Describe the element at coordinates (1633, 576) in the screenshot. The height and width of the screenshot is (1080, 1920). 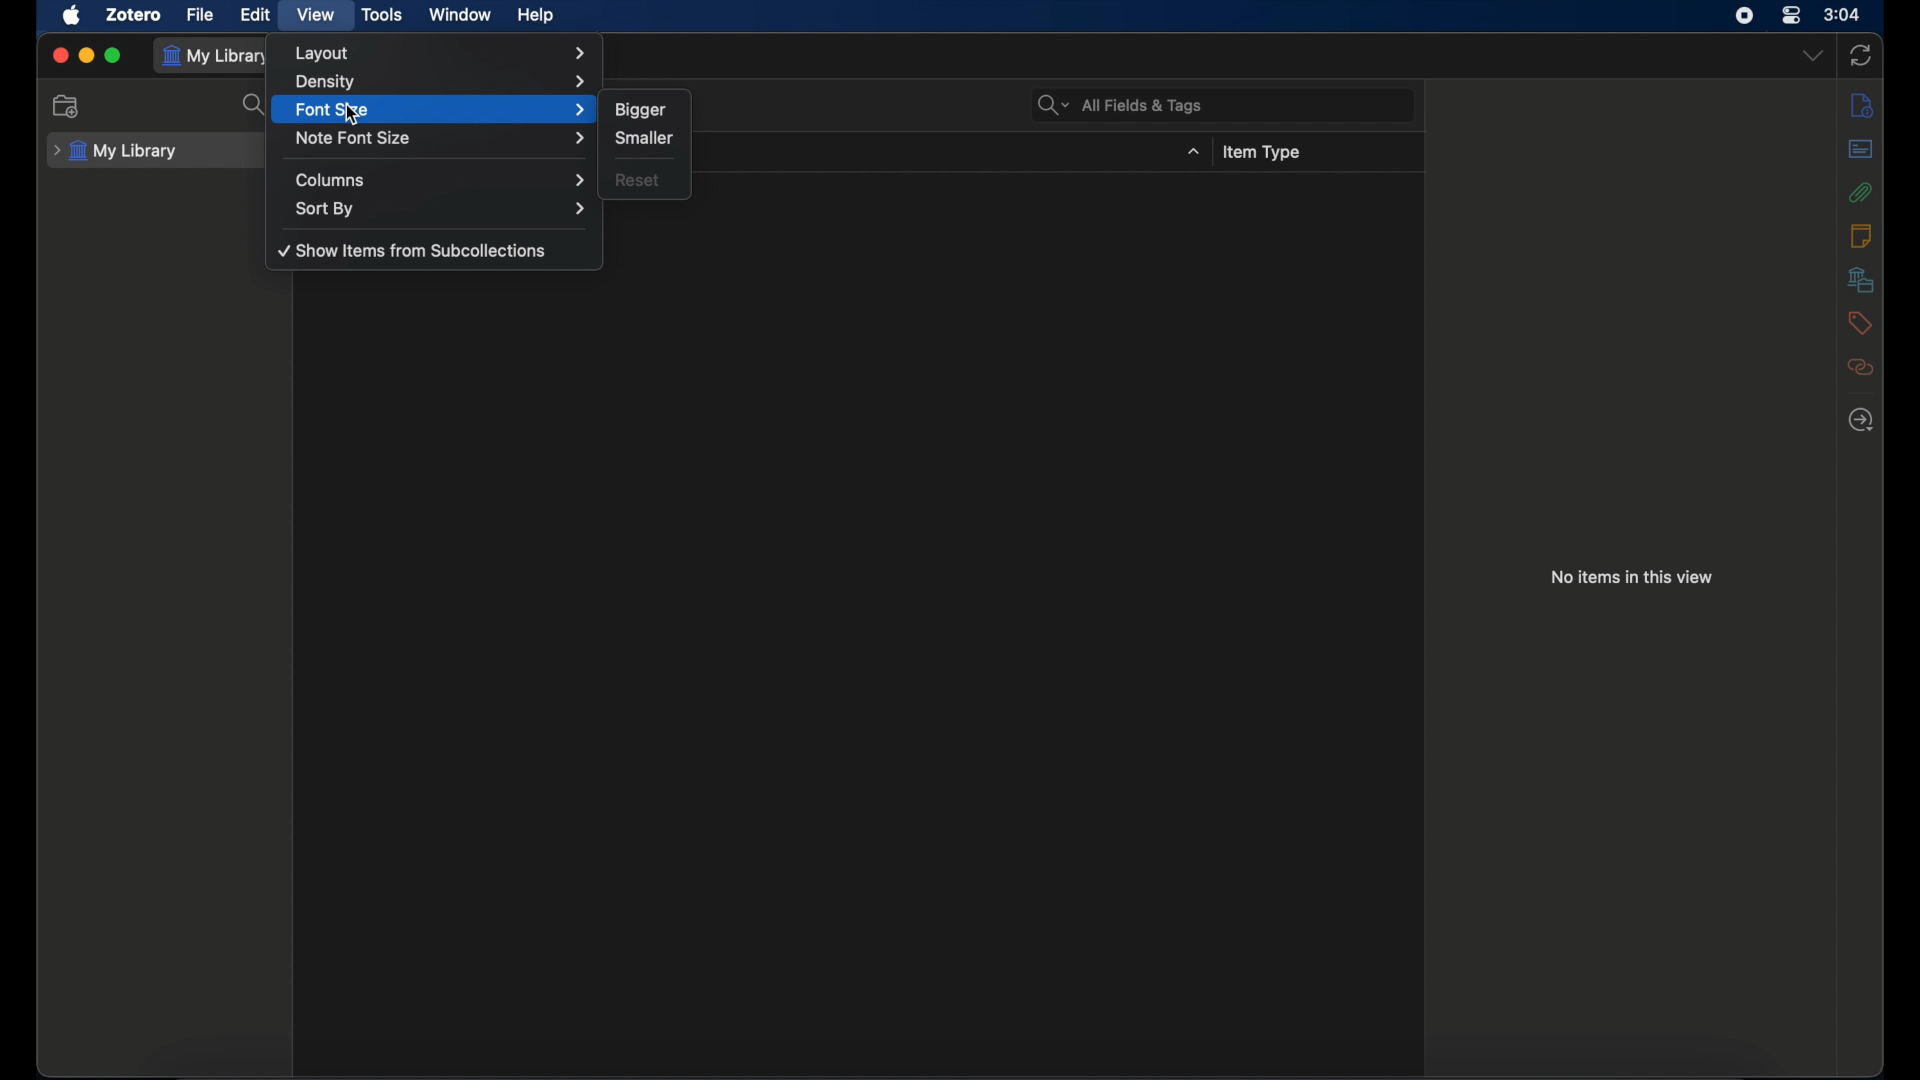
I see `no items in this view` at that location.